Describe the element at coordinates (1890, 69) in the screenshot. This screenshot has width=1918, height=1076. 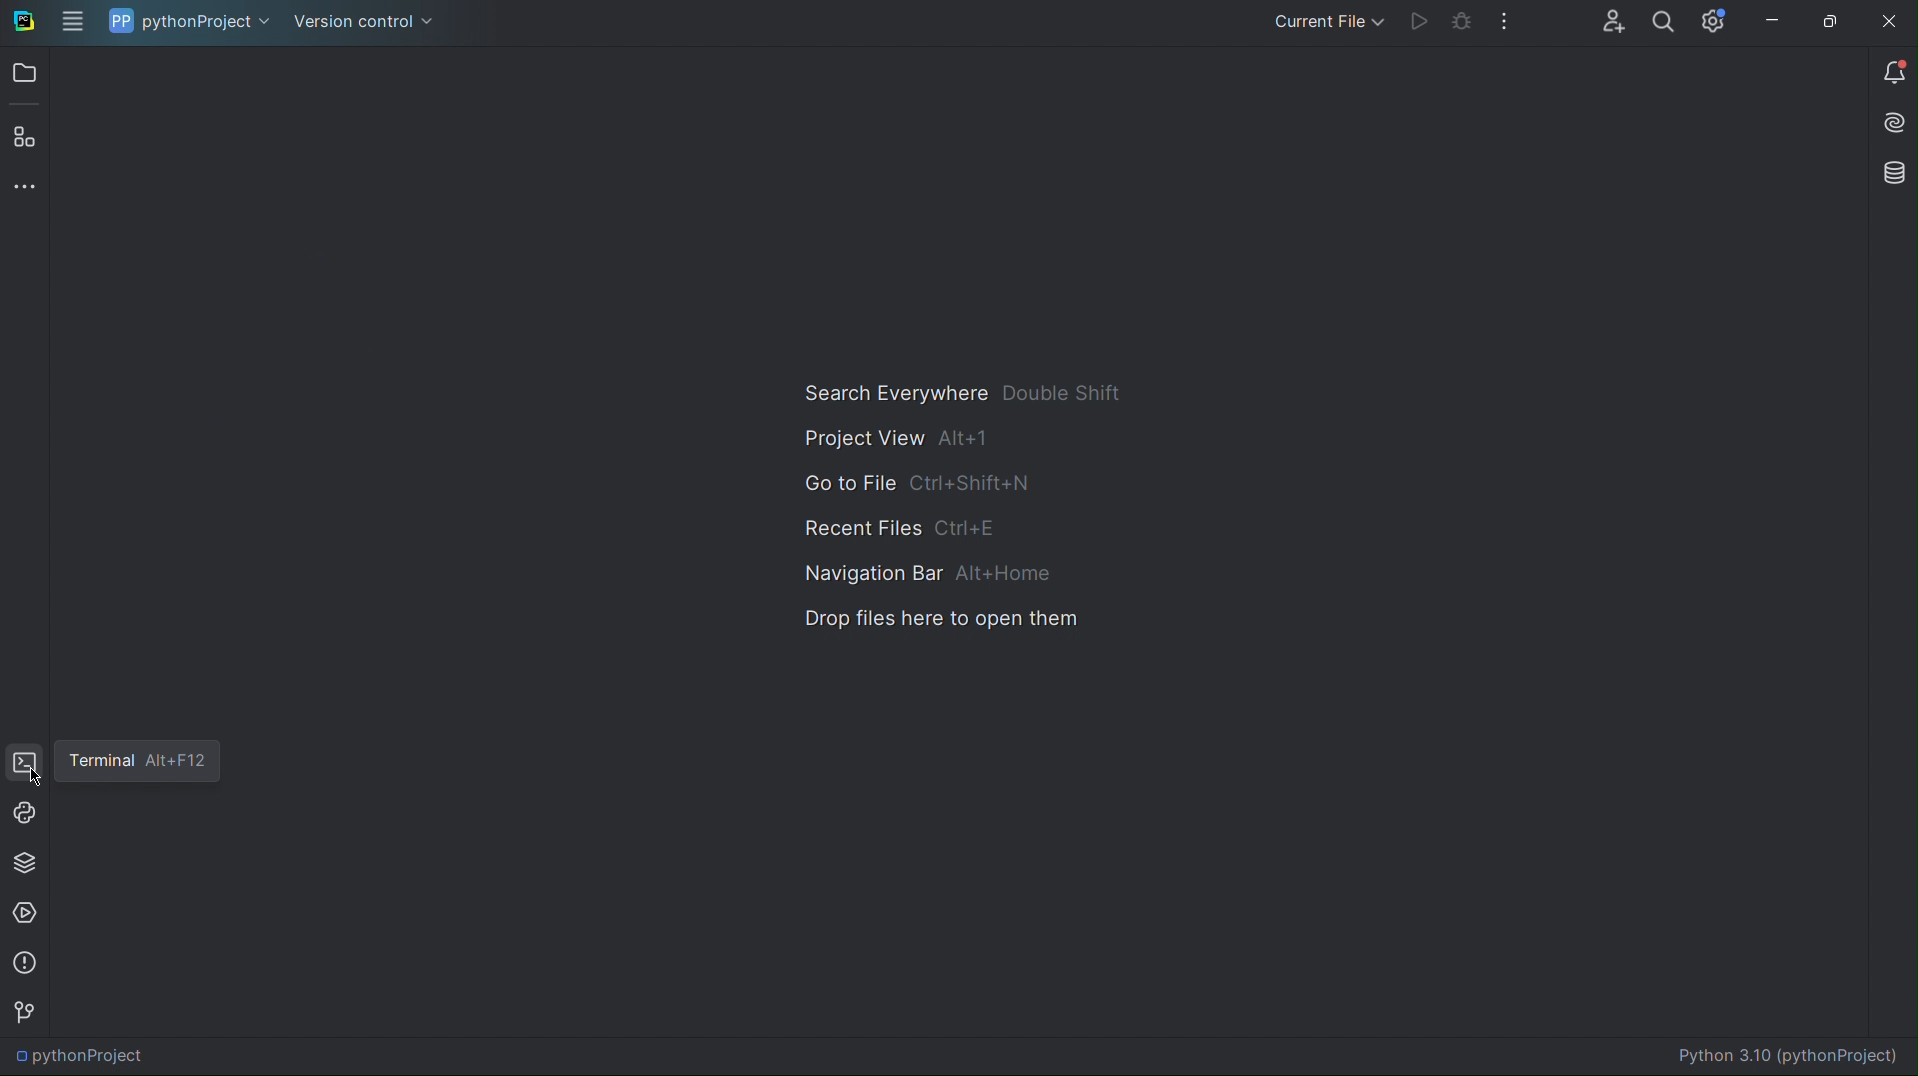
I see `Notifications` at that location.